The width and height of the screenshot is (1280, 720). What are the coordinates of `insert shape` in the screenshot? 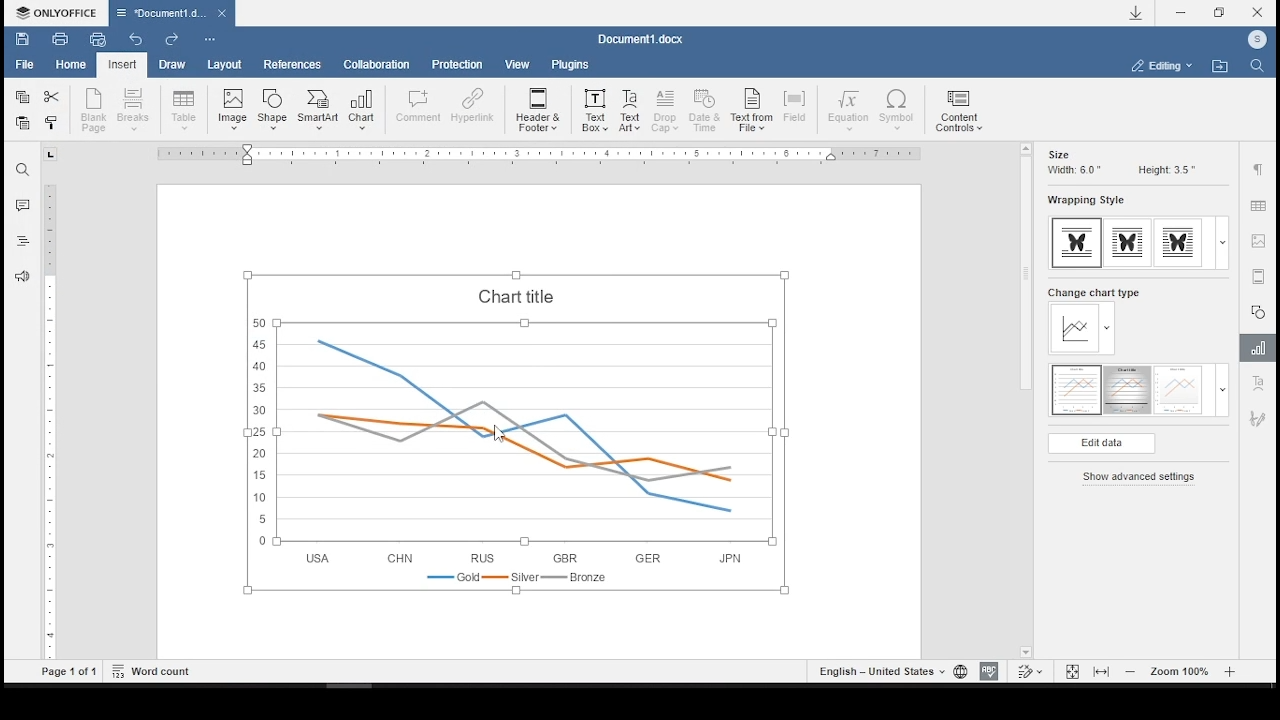 It's located at (273, 109).